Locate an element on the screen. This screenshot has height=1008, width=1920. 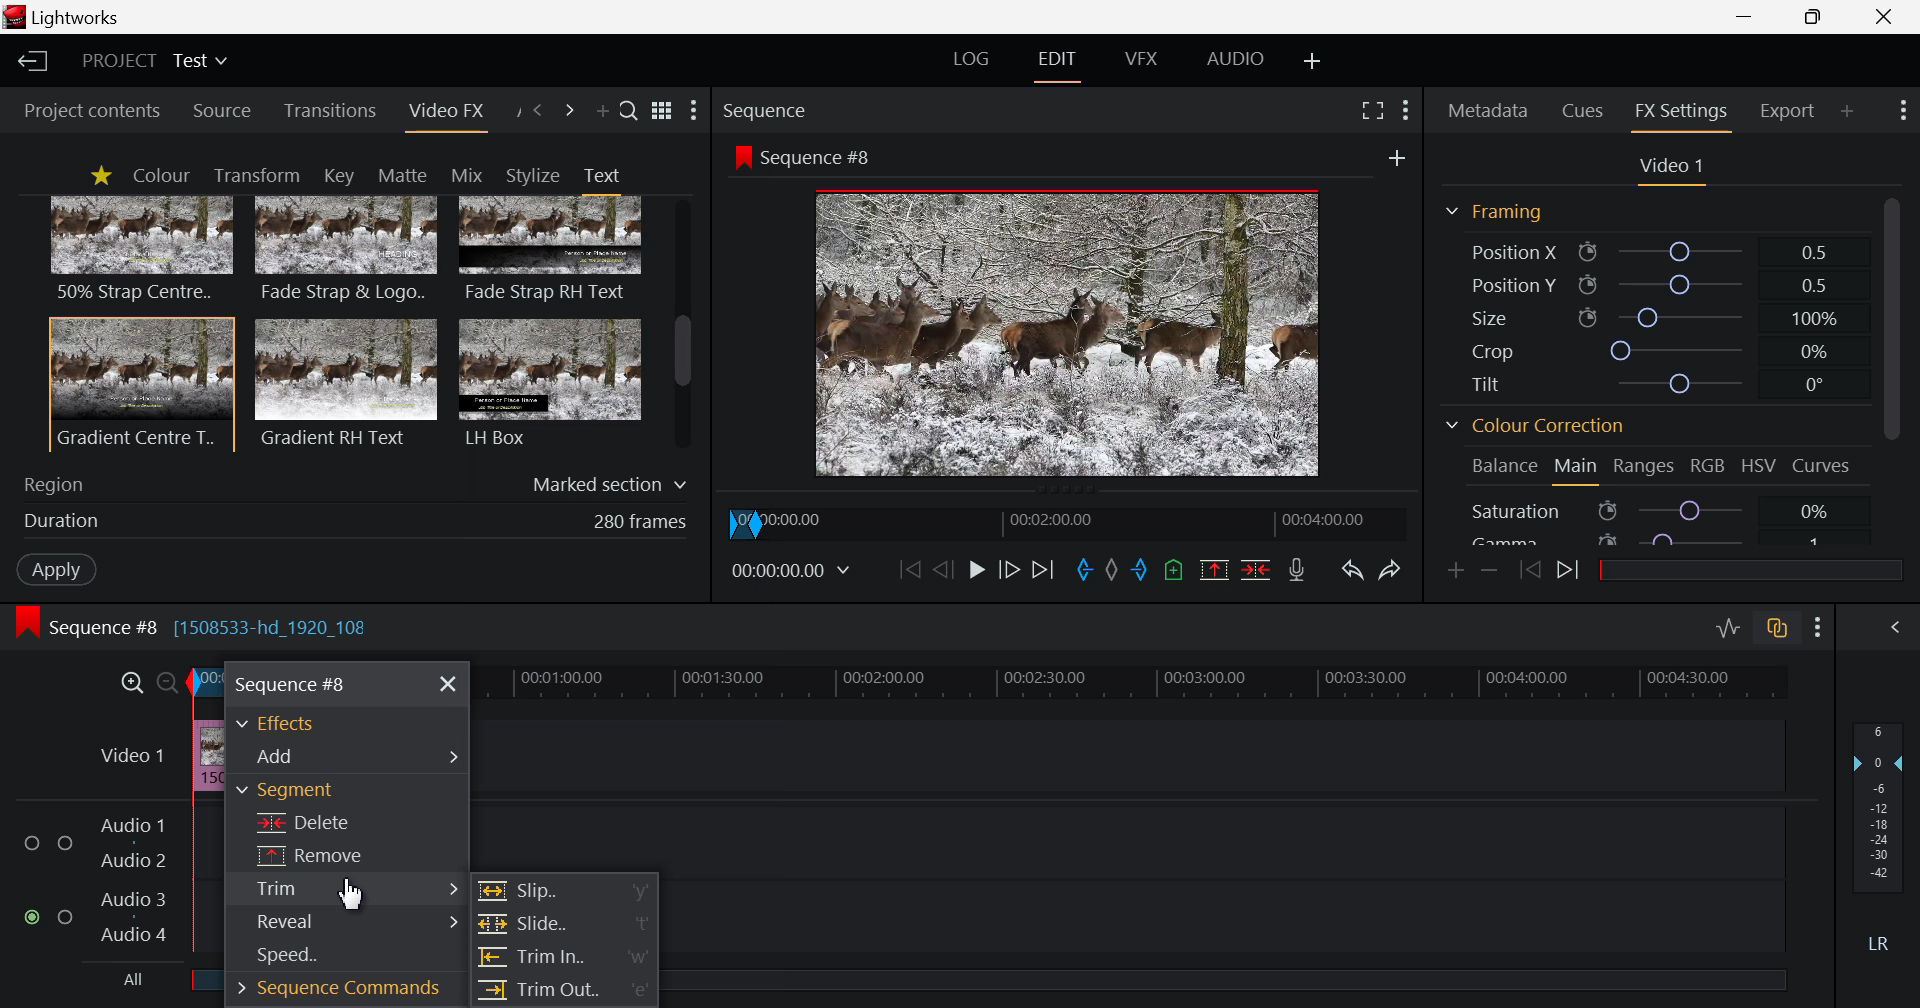
Gamma is located at coordinates (1648, 537).